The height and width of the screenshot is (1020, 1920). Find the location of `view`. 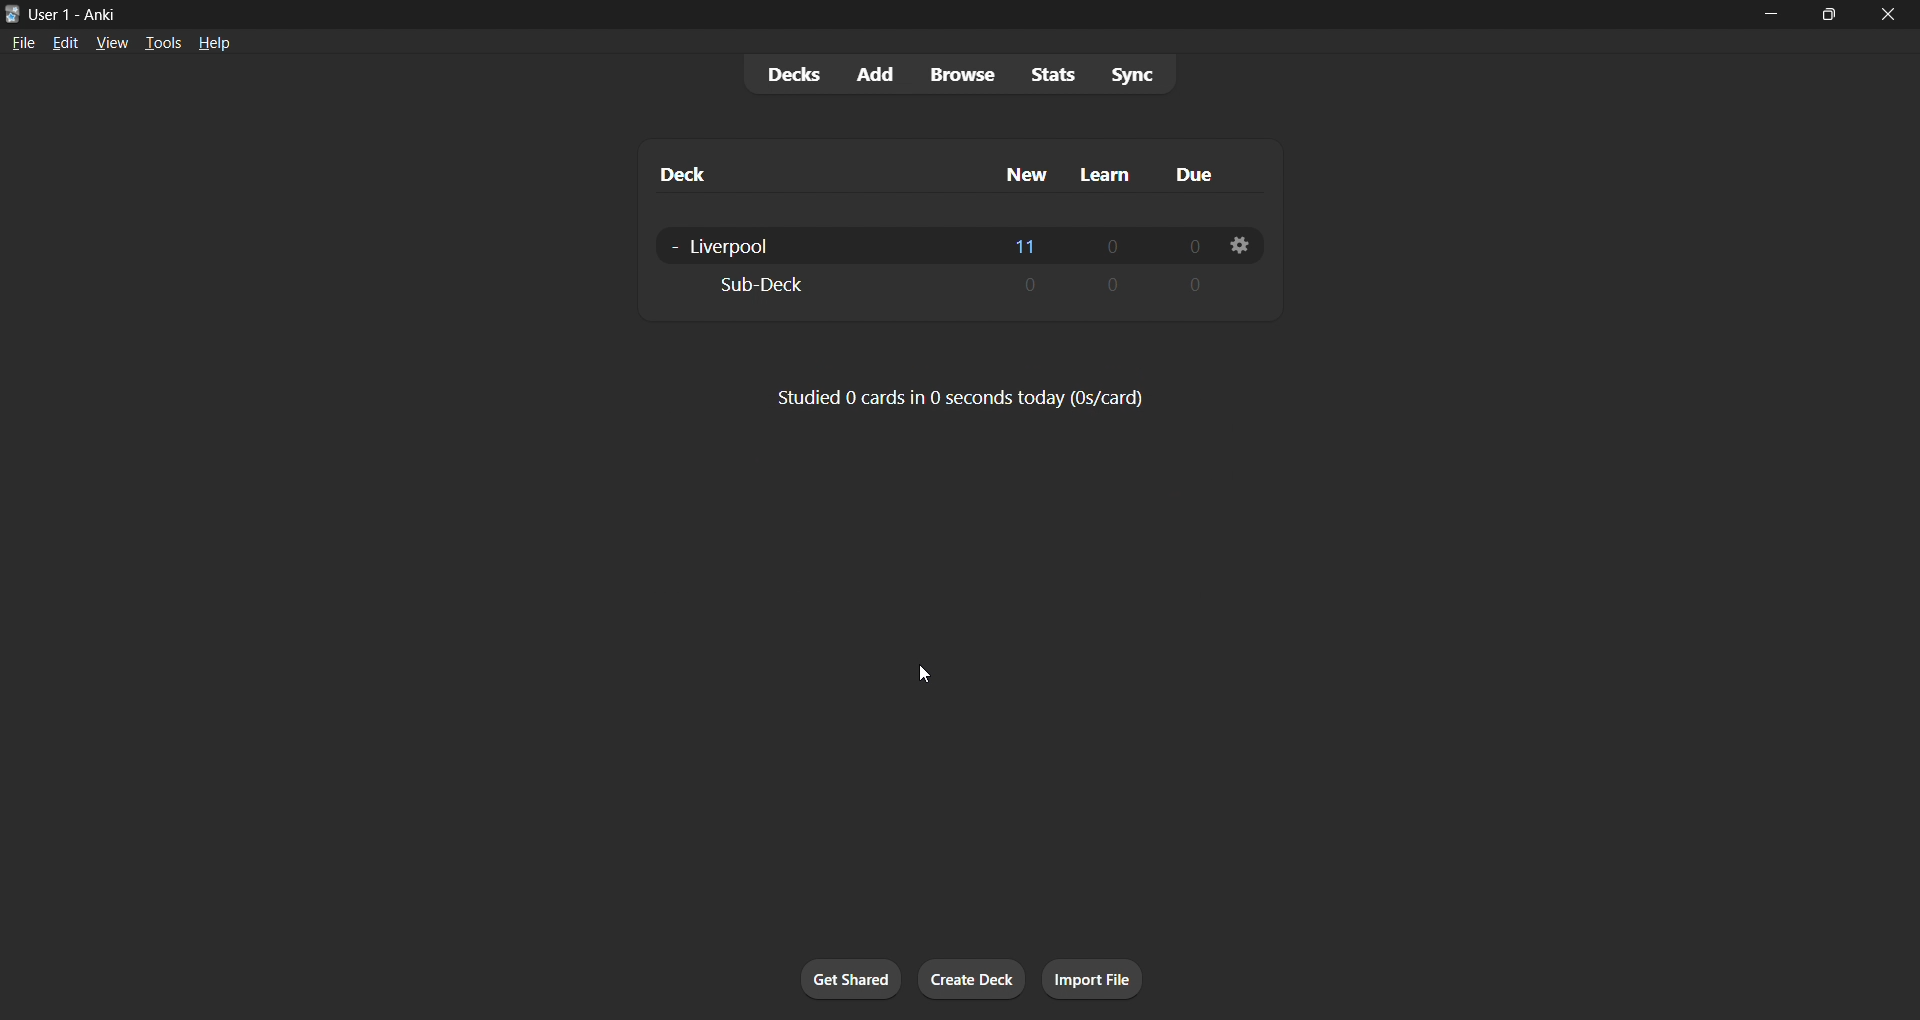

view is located at coordinates (106, 42).